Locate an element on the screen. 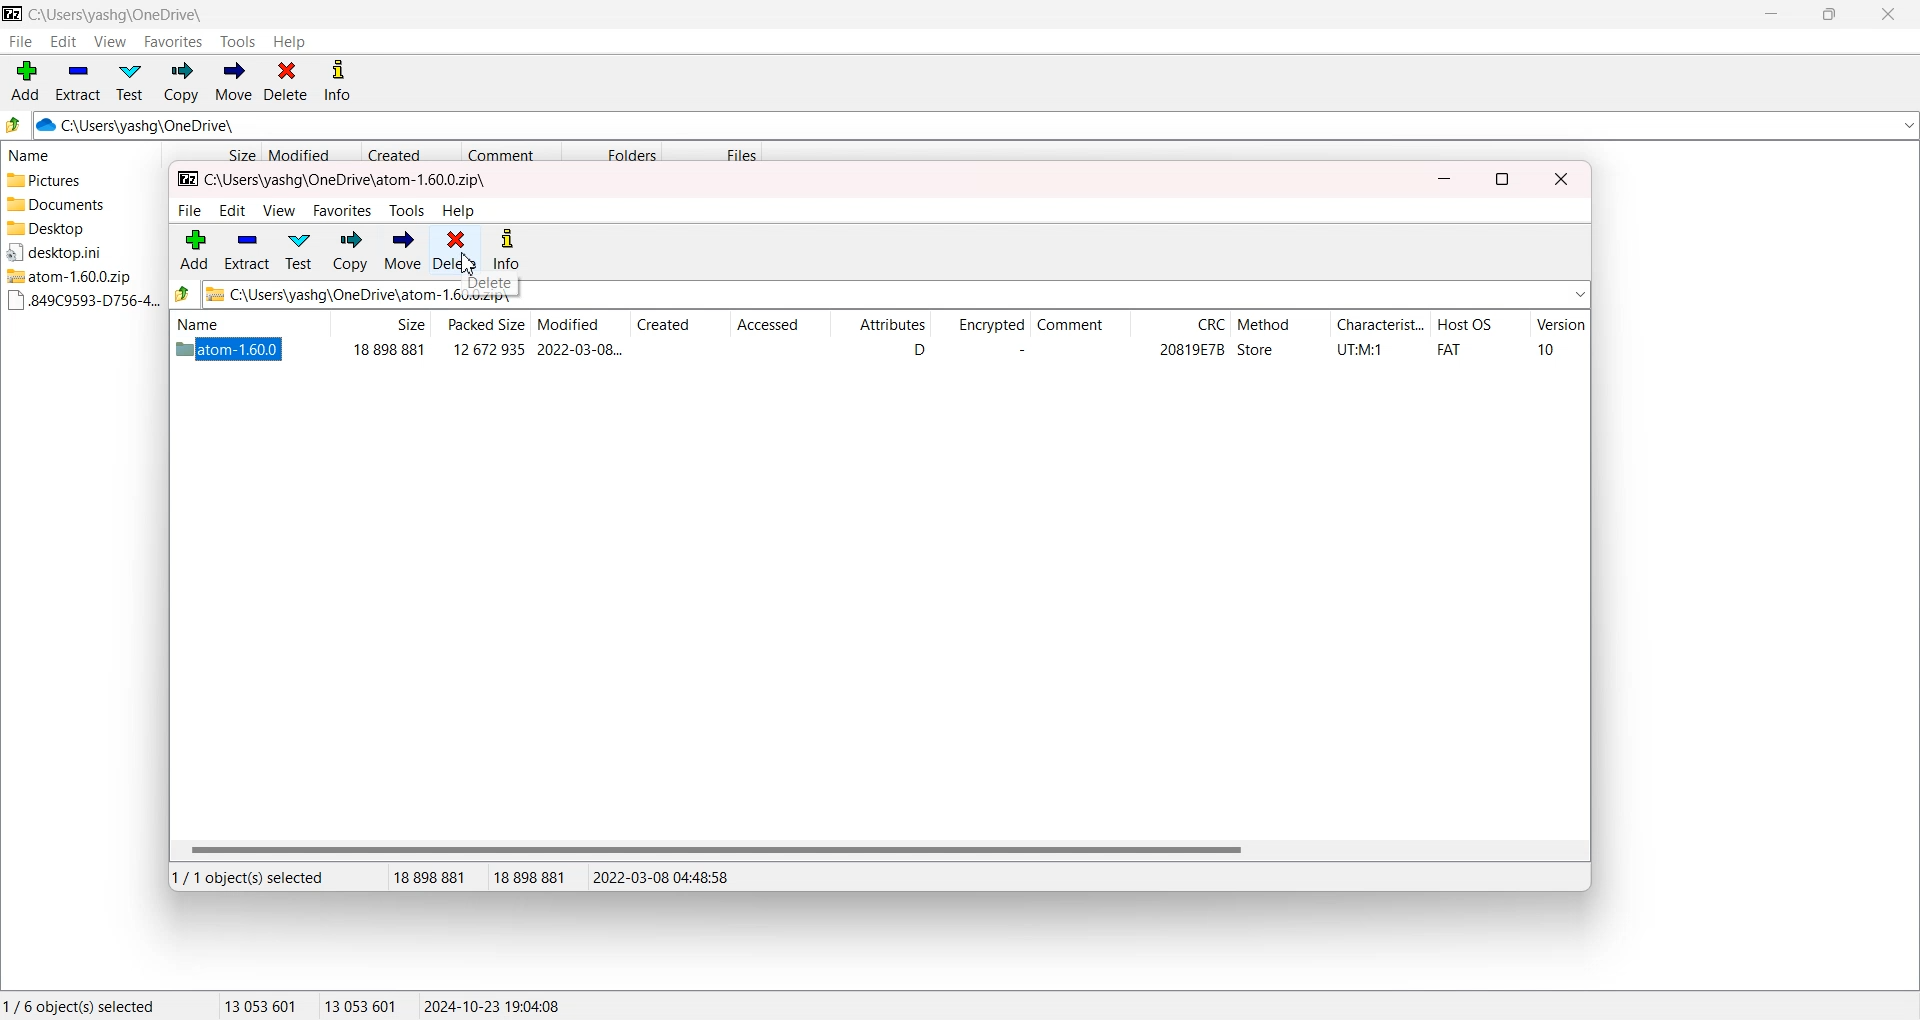 The image size is (1920, 1020). Horizontal Scroll bar is located at coordinates (878, 849).